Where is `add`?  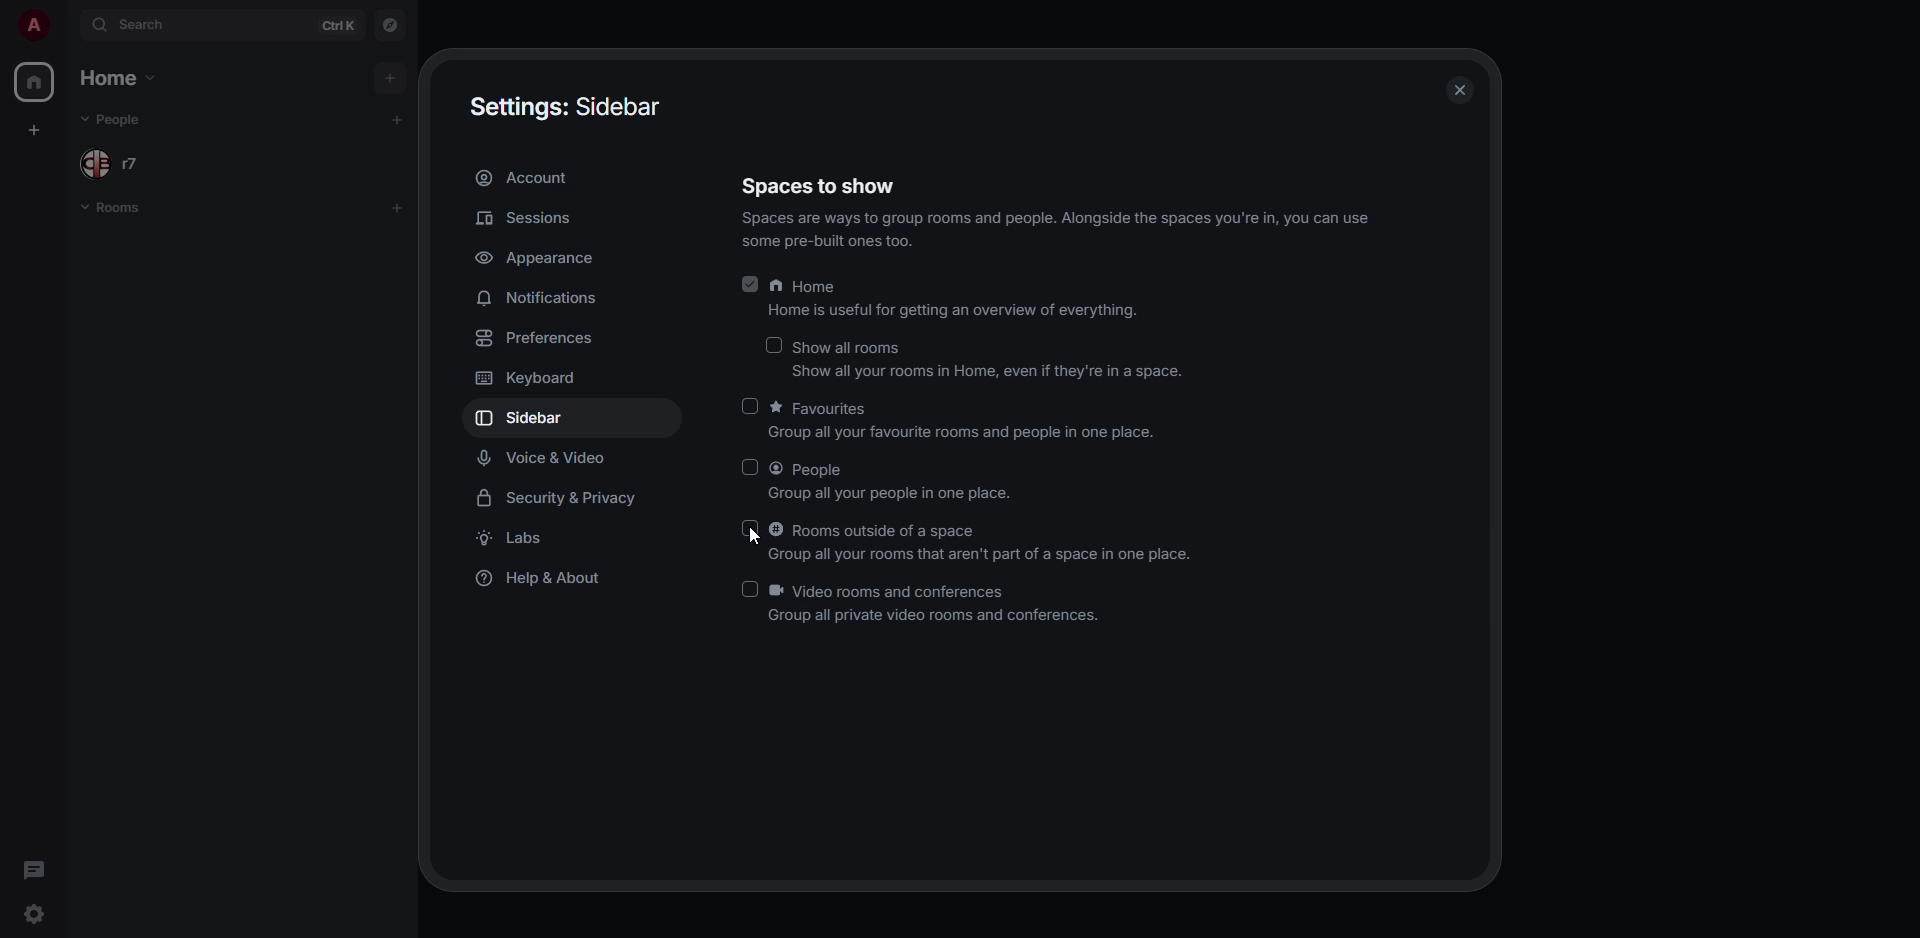
add is located at coordinates (400, 117).